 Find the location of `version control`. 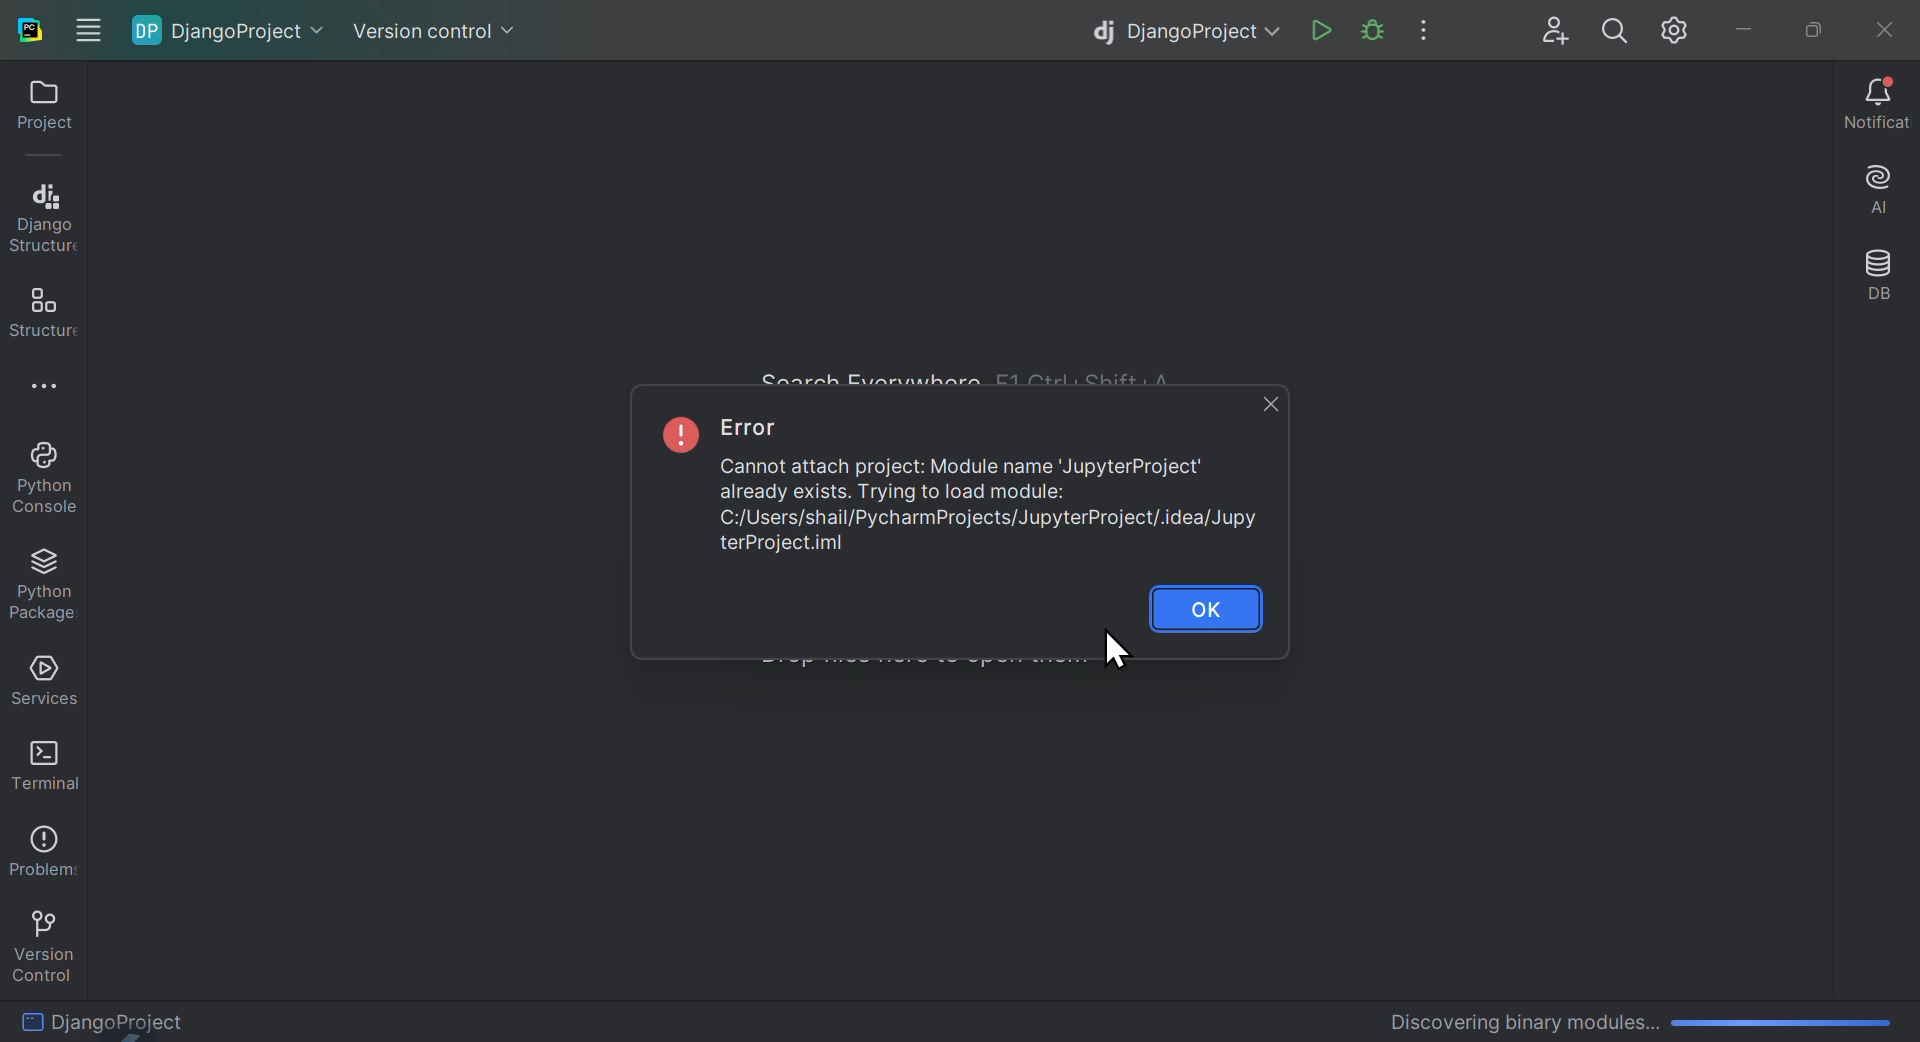

version control is located at coordinates (42, 941).